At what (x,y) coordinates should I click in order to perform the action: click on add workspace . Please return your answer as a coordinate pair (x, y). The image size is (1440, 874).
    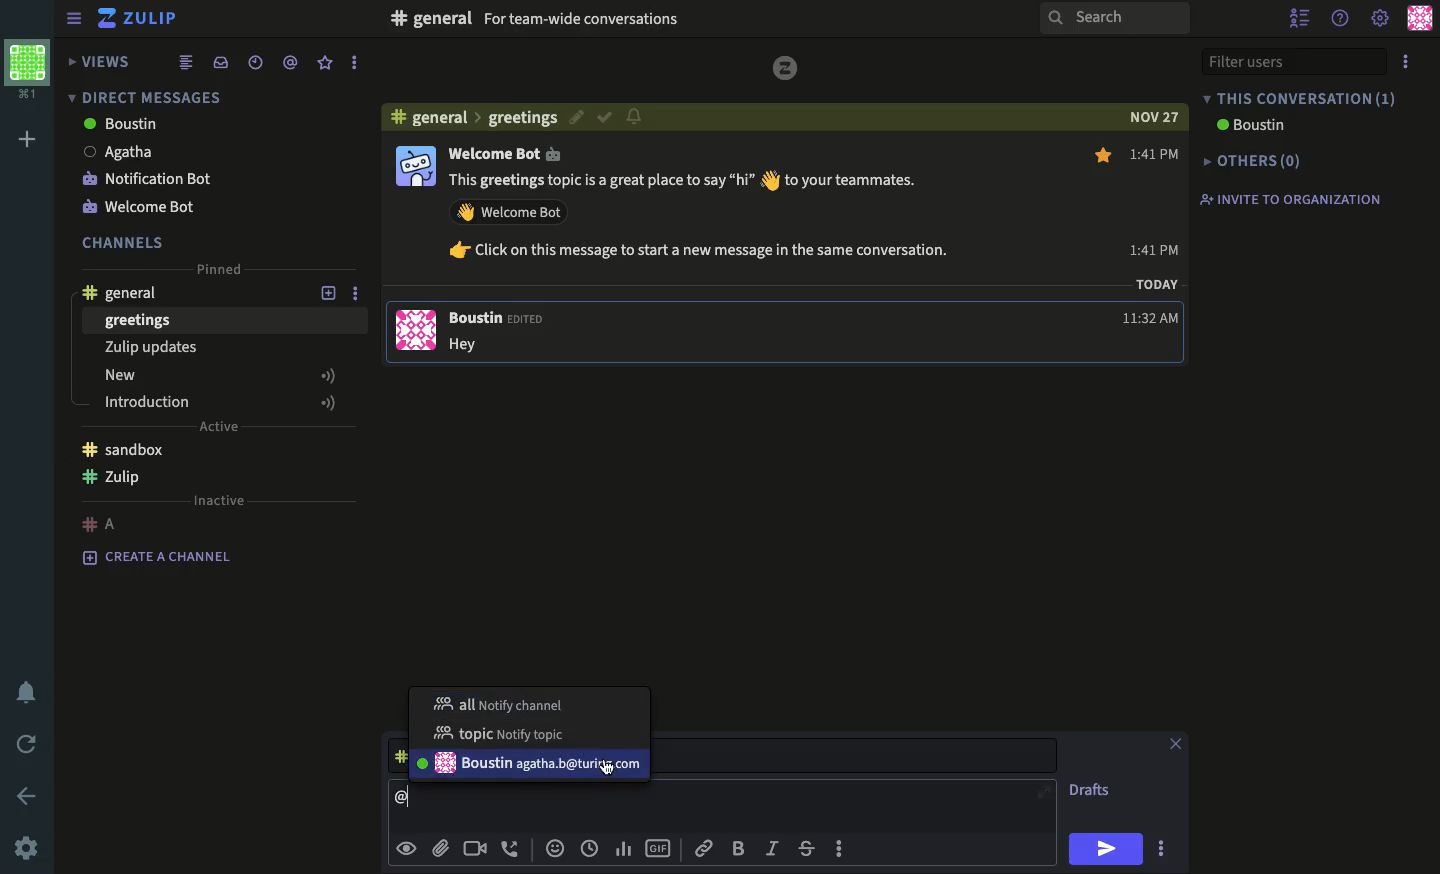
    Looking at the image, I should click on (29, 139).